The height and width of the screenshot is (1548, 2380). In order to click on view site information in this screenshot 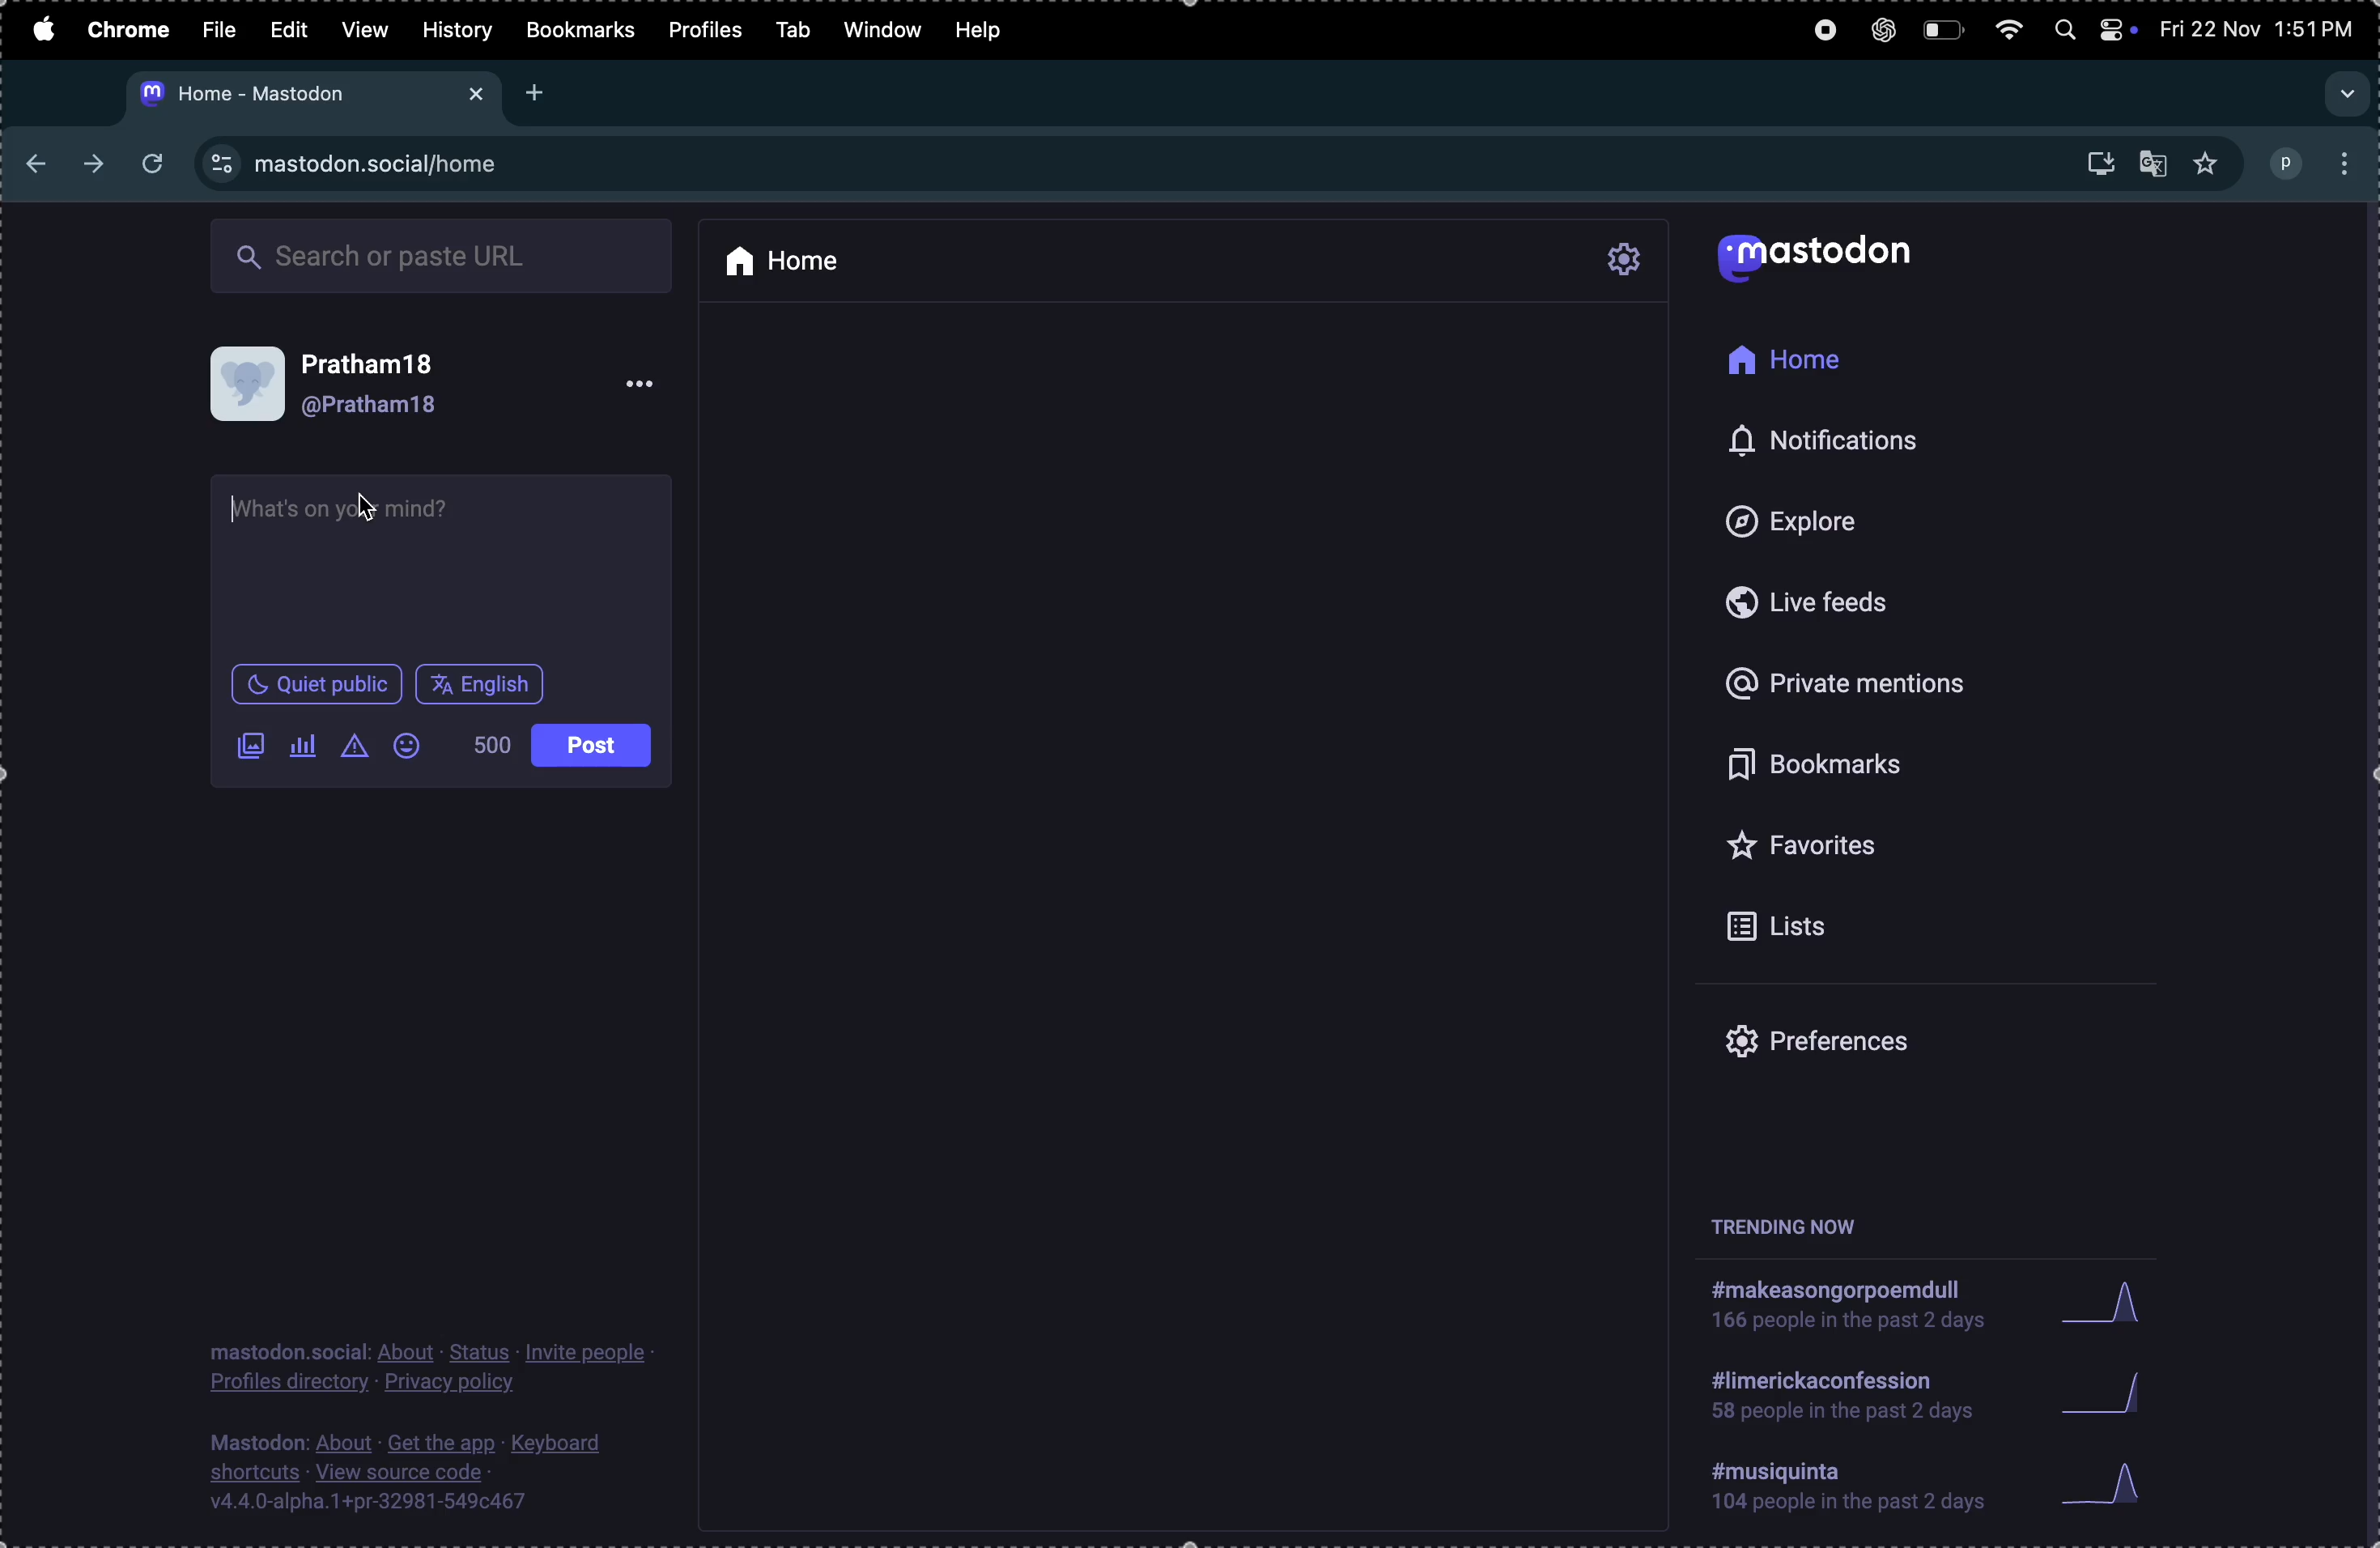, I will do `click(219, 164)`.